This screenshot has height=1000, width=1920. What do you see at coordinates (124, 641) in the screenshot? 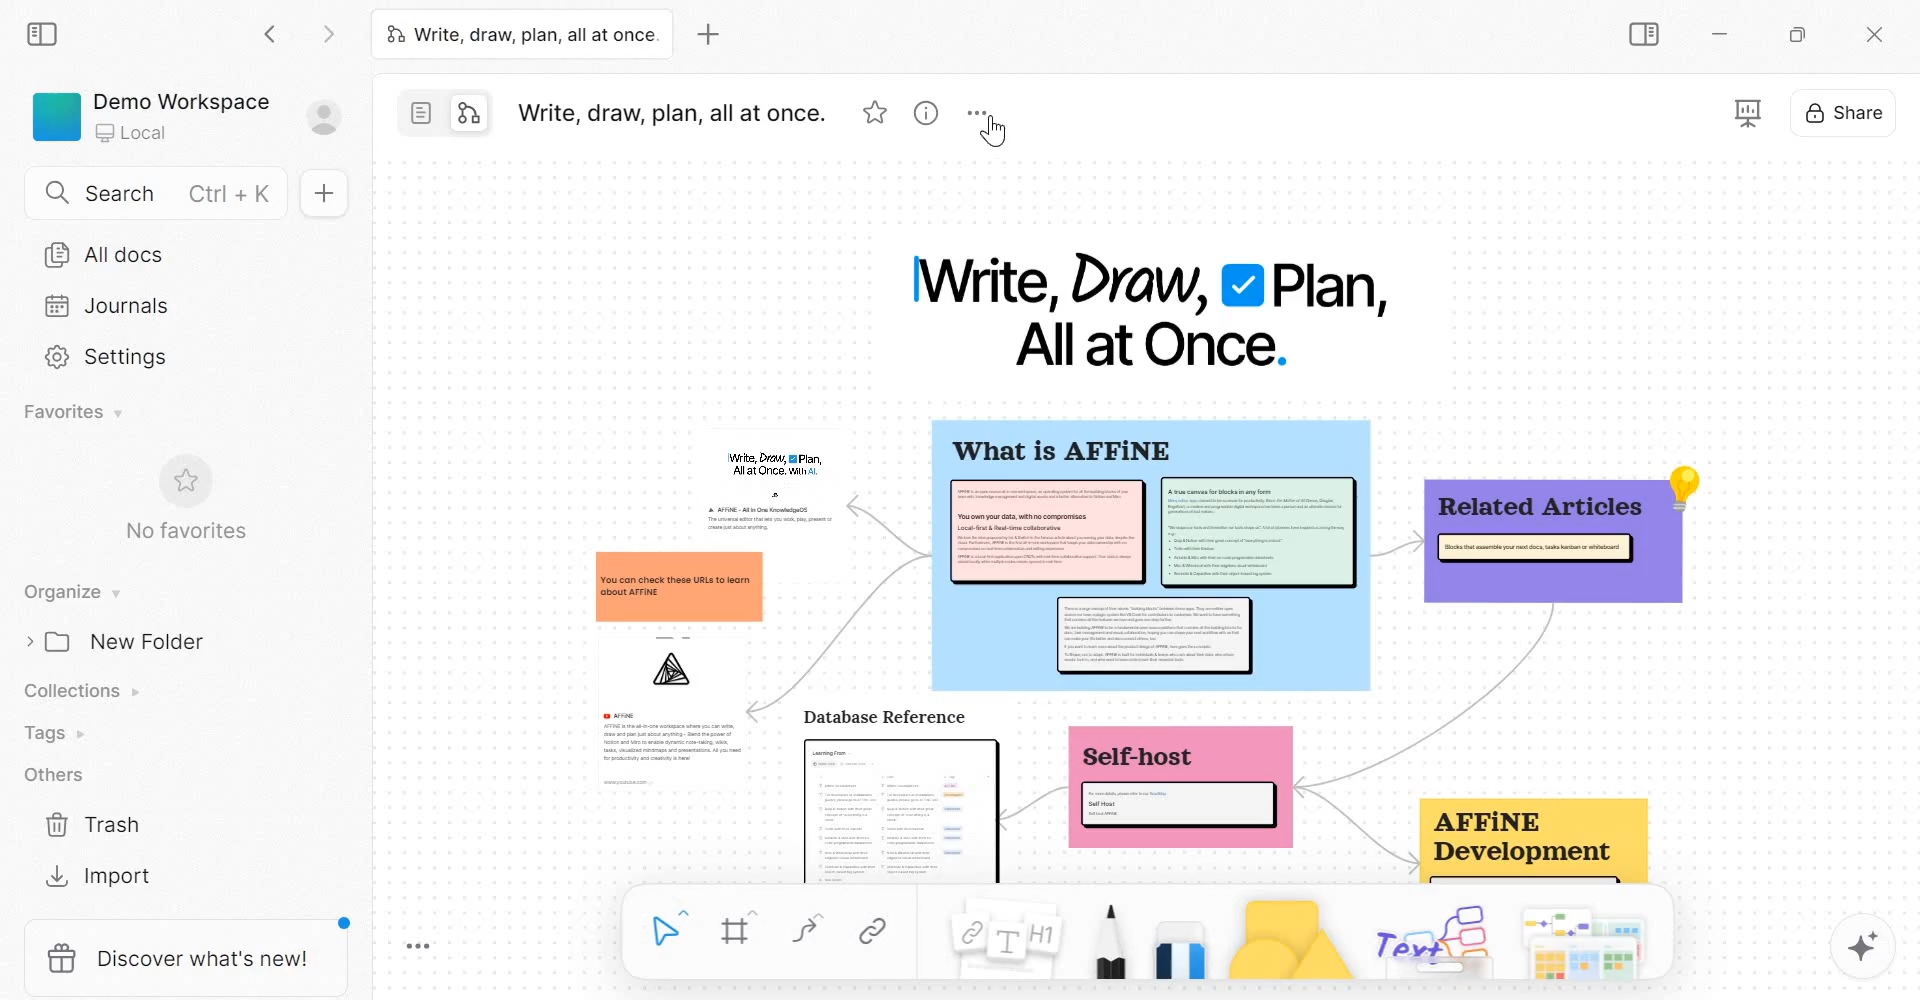
I see `New Folder` at bounding box center [124, 641].